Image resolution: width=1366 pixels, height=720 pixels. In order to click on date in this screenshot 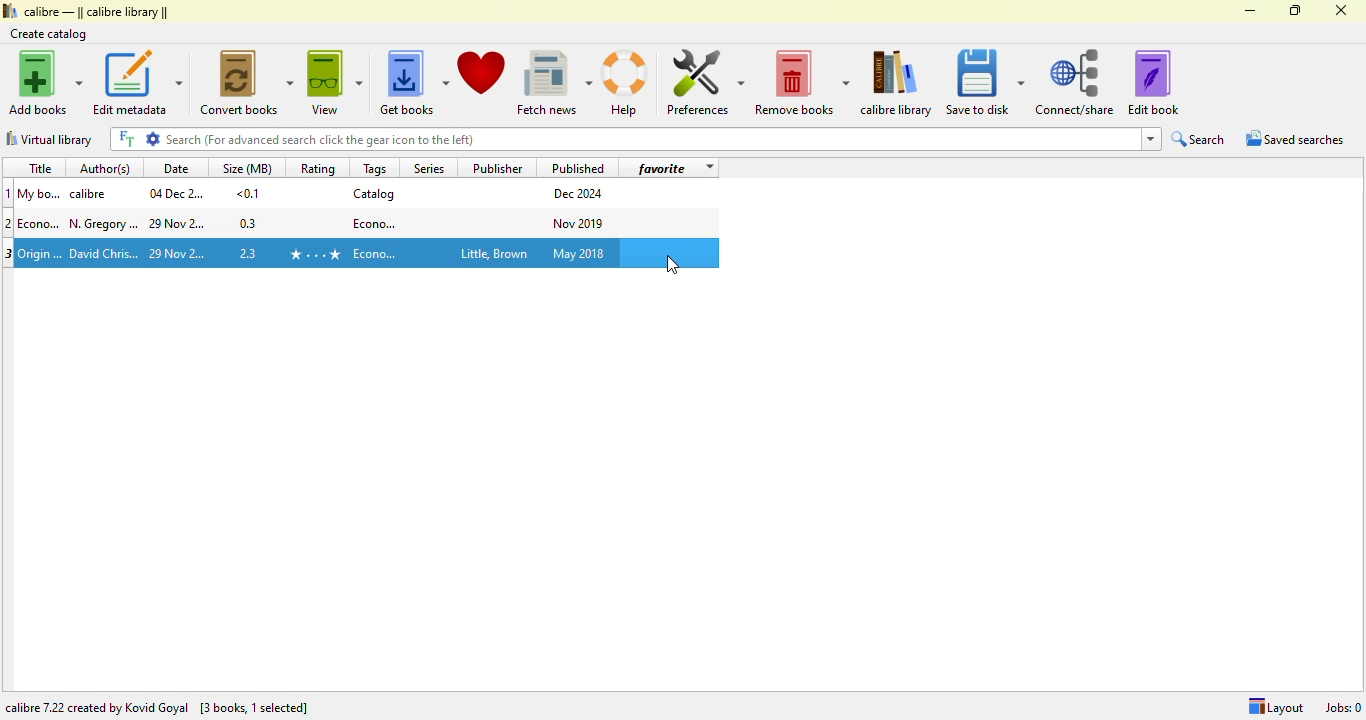, I will do `click(178, 225)`.